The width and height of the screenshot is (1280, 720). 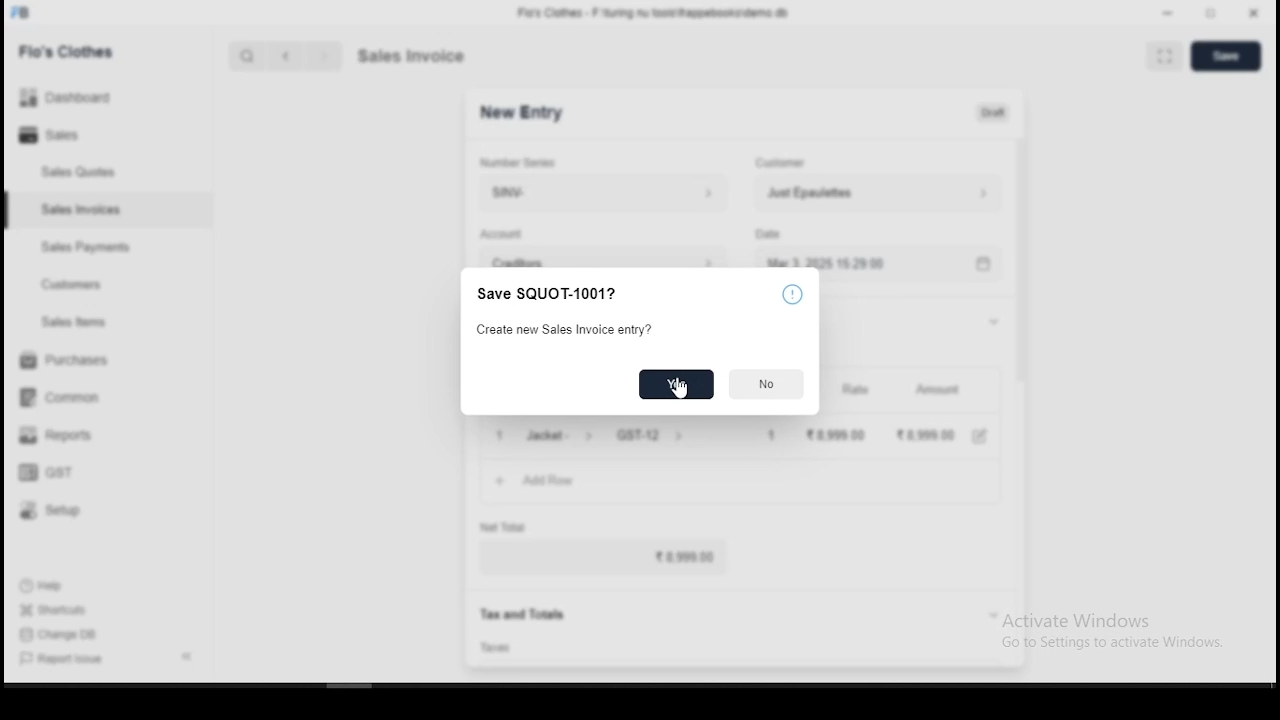 I want to click on report issues, so click(x=65, y=660).